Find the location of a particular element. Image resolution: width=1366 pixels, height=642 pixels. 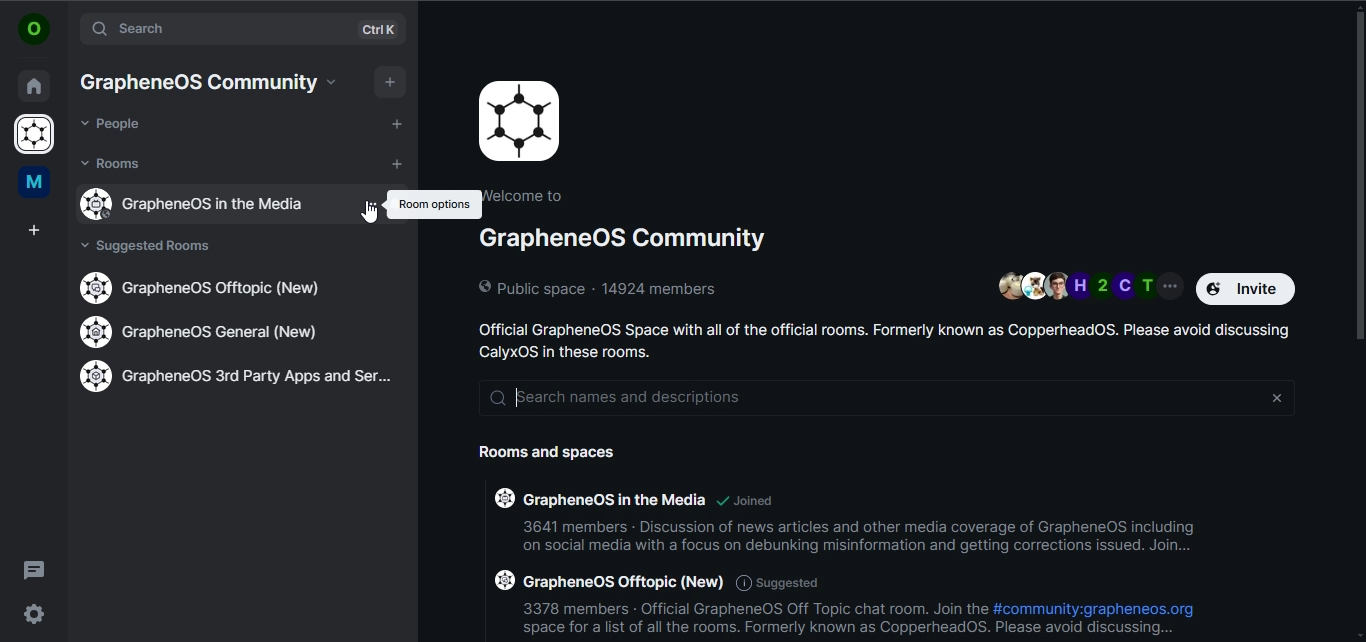

GrapheneOS General is located at coordinates (206, 334).